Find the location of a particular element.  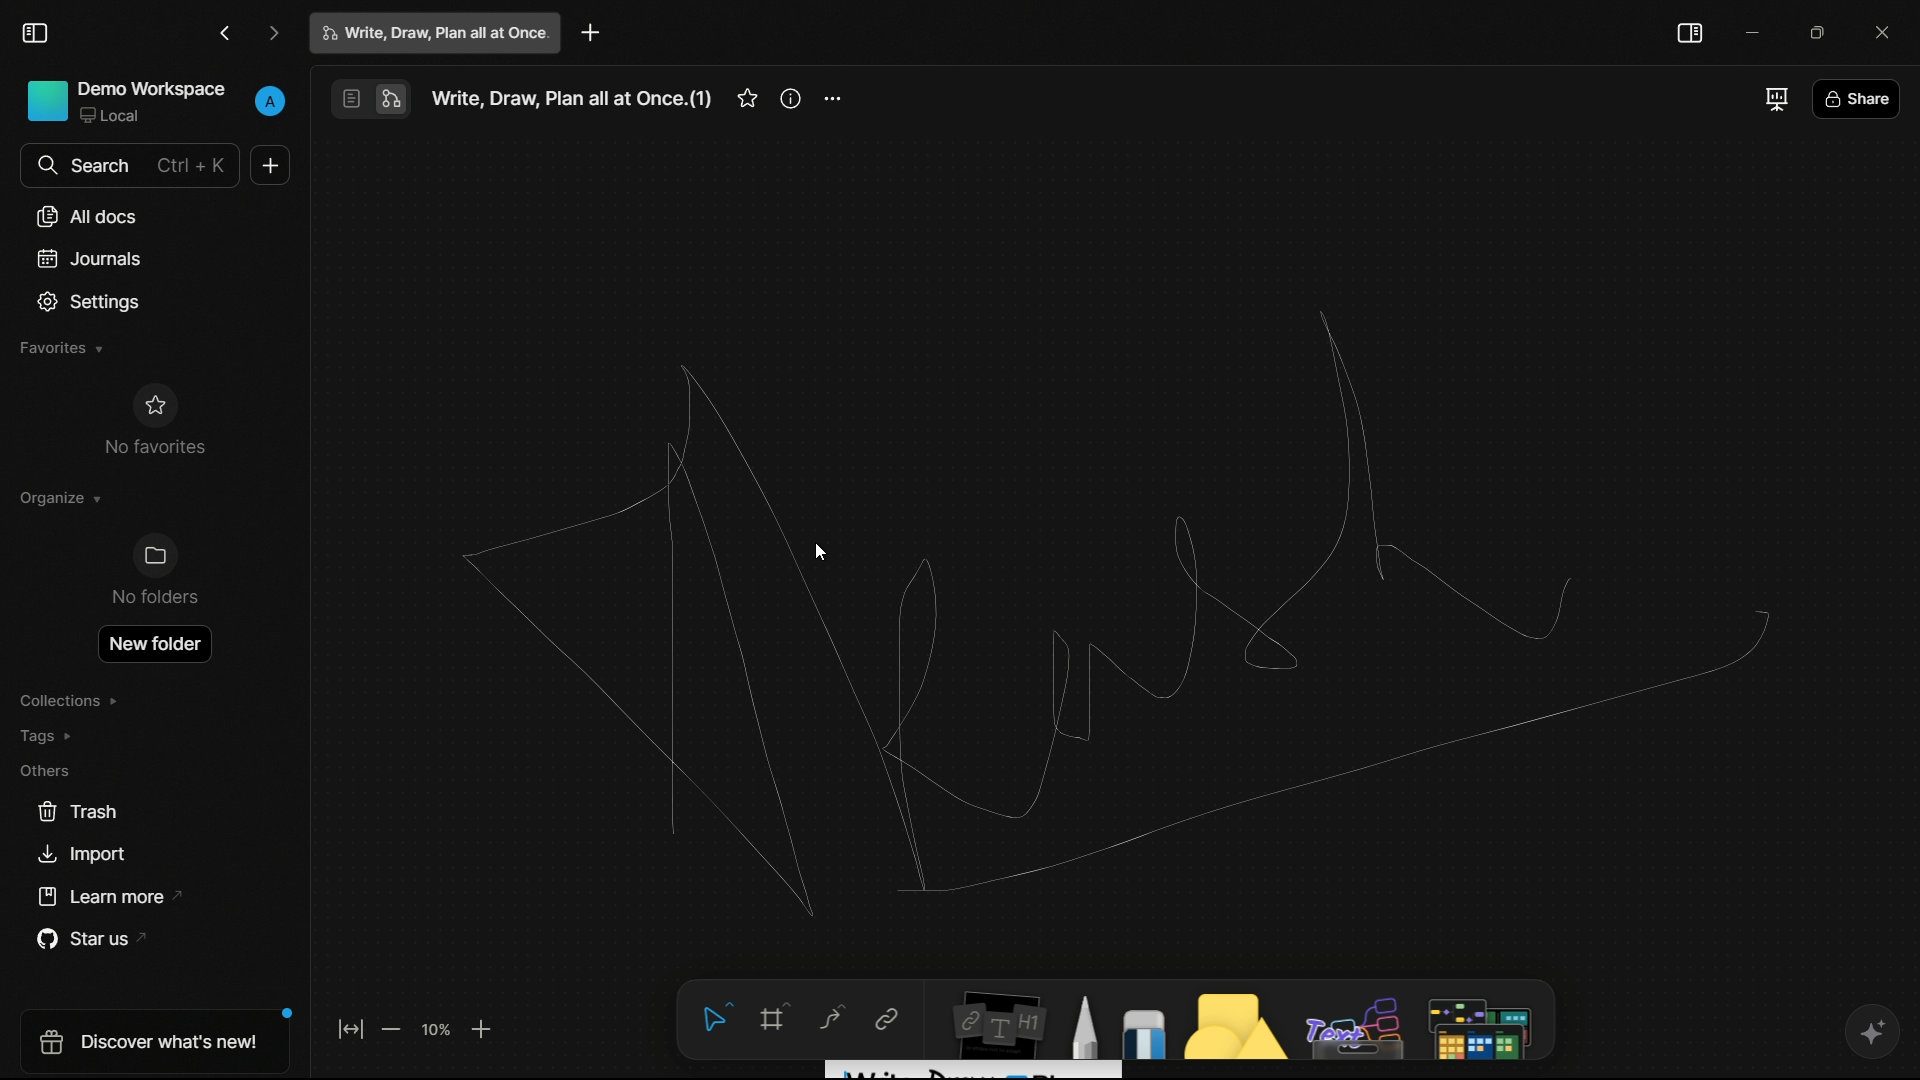

select is located at coordinates (716, 1017).